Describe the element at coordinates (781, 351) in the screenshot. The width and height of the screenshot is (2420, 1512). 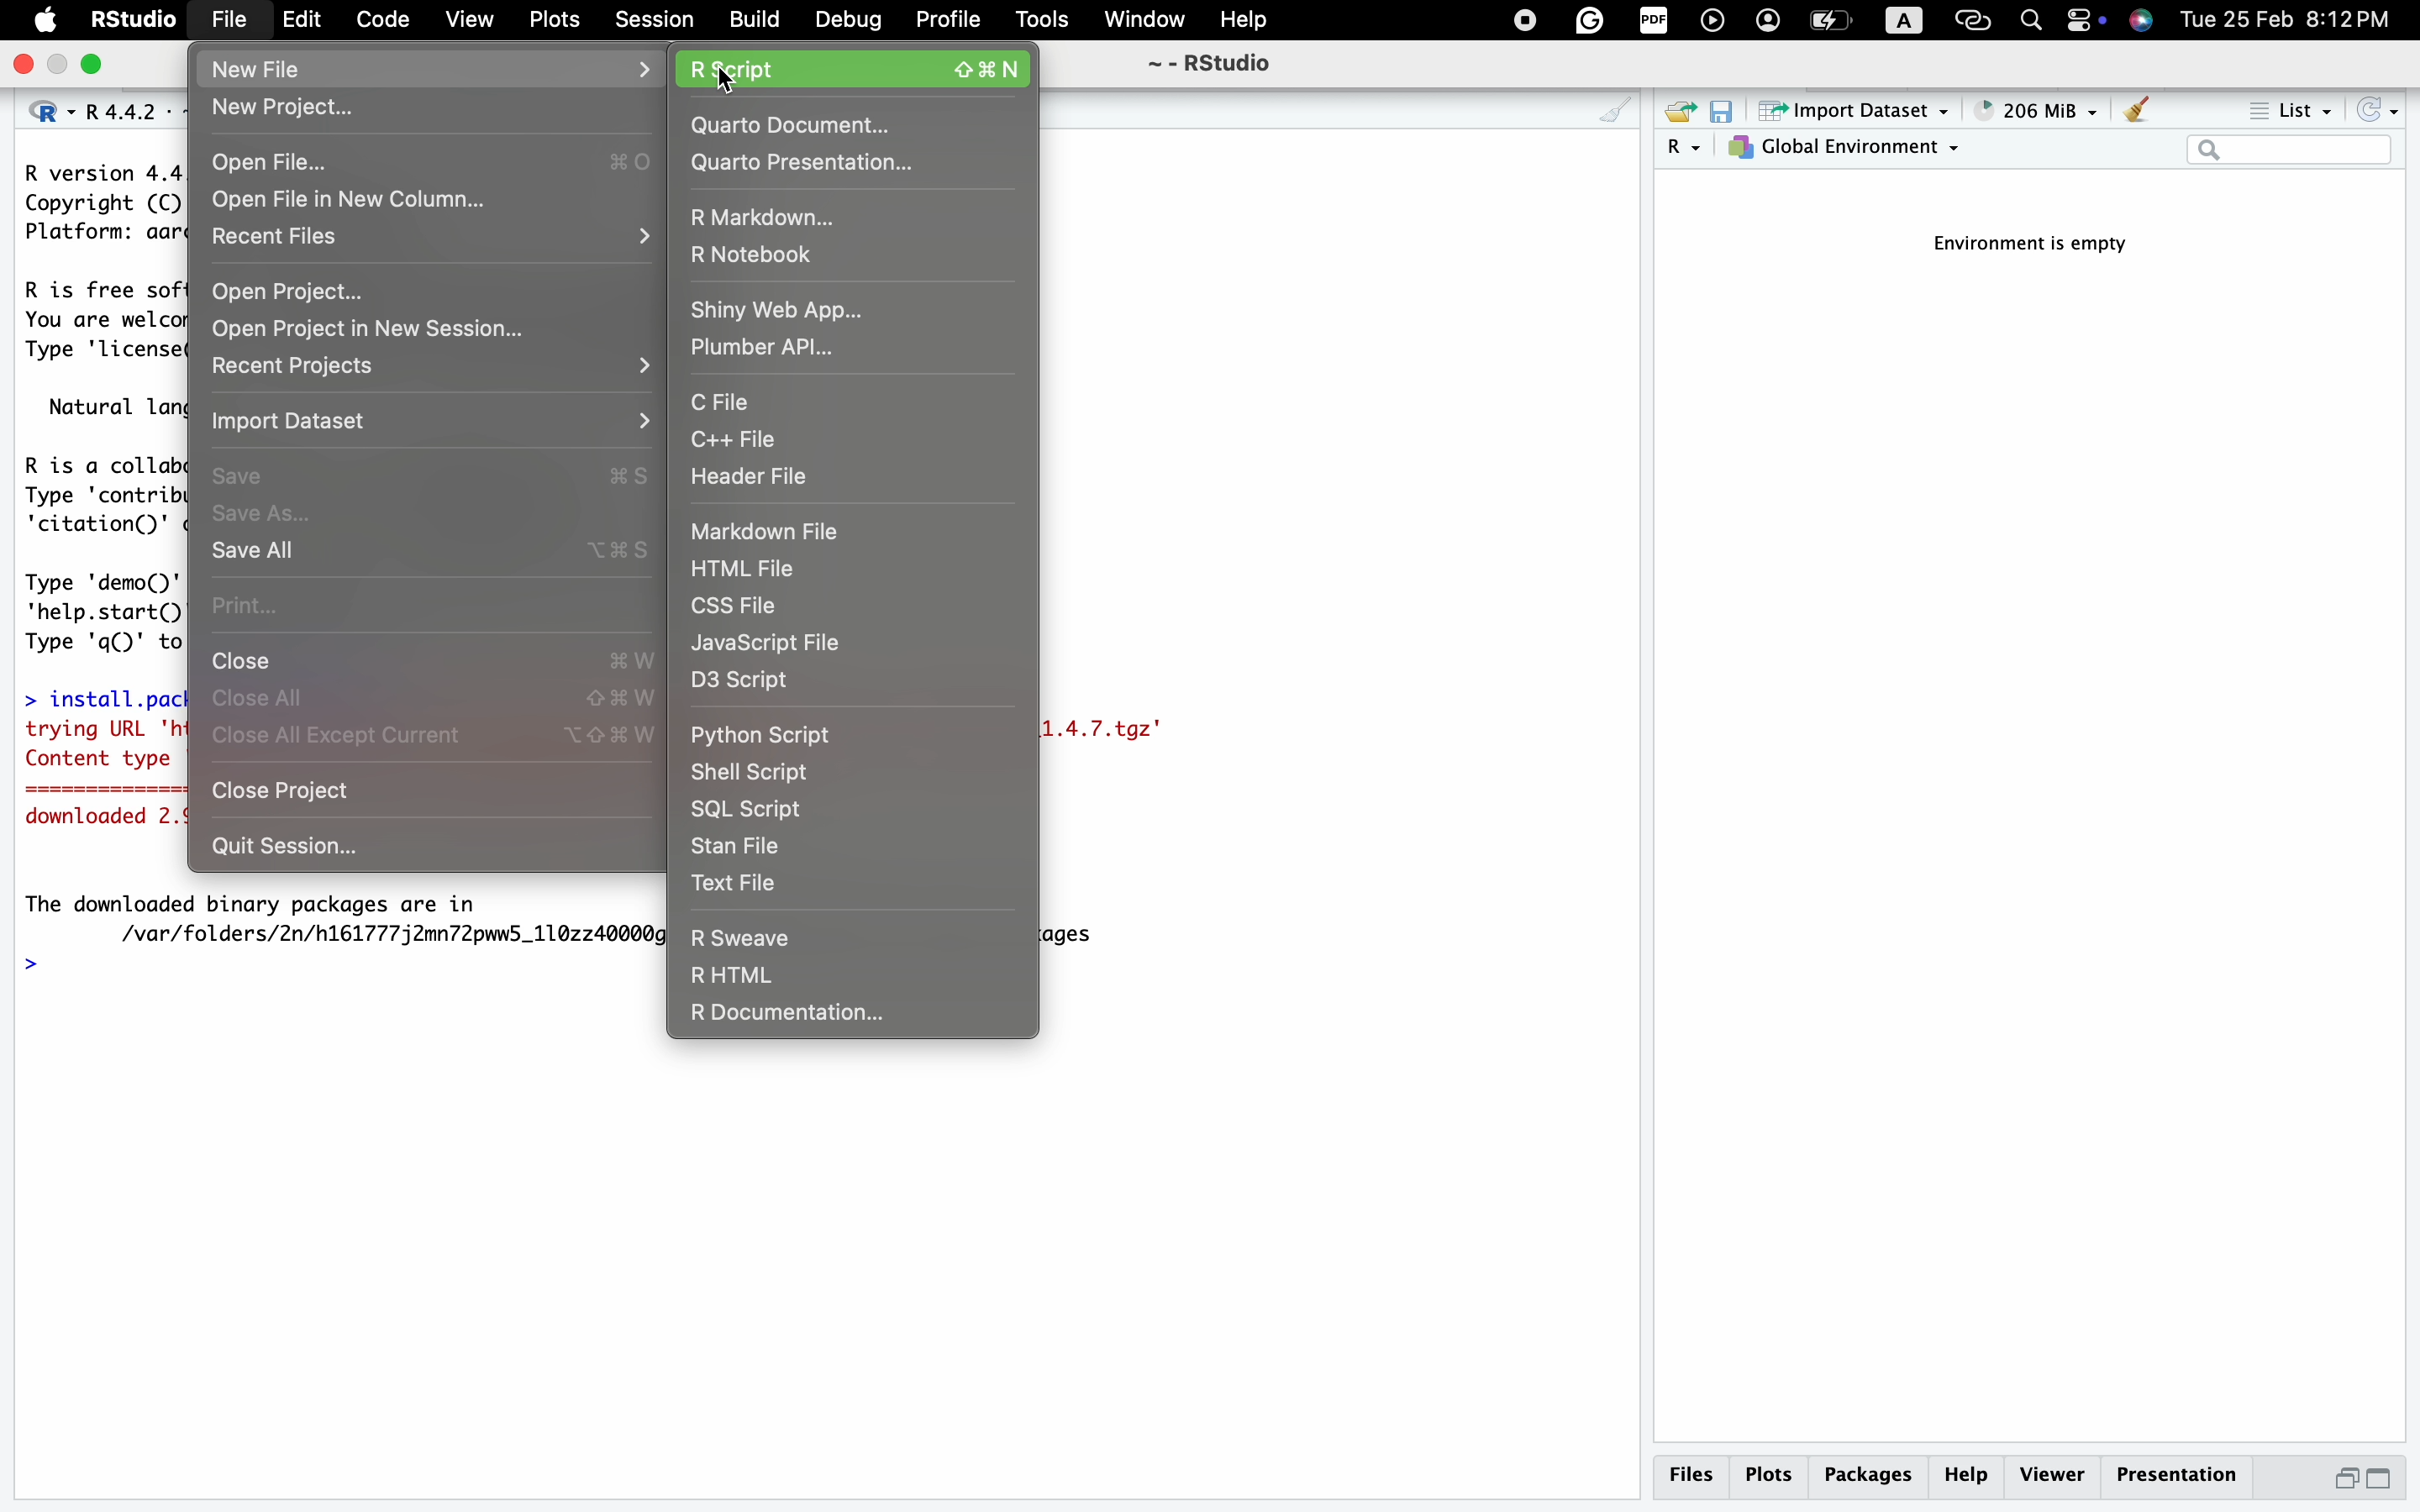
I see `plumber API...` at that location.